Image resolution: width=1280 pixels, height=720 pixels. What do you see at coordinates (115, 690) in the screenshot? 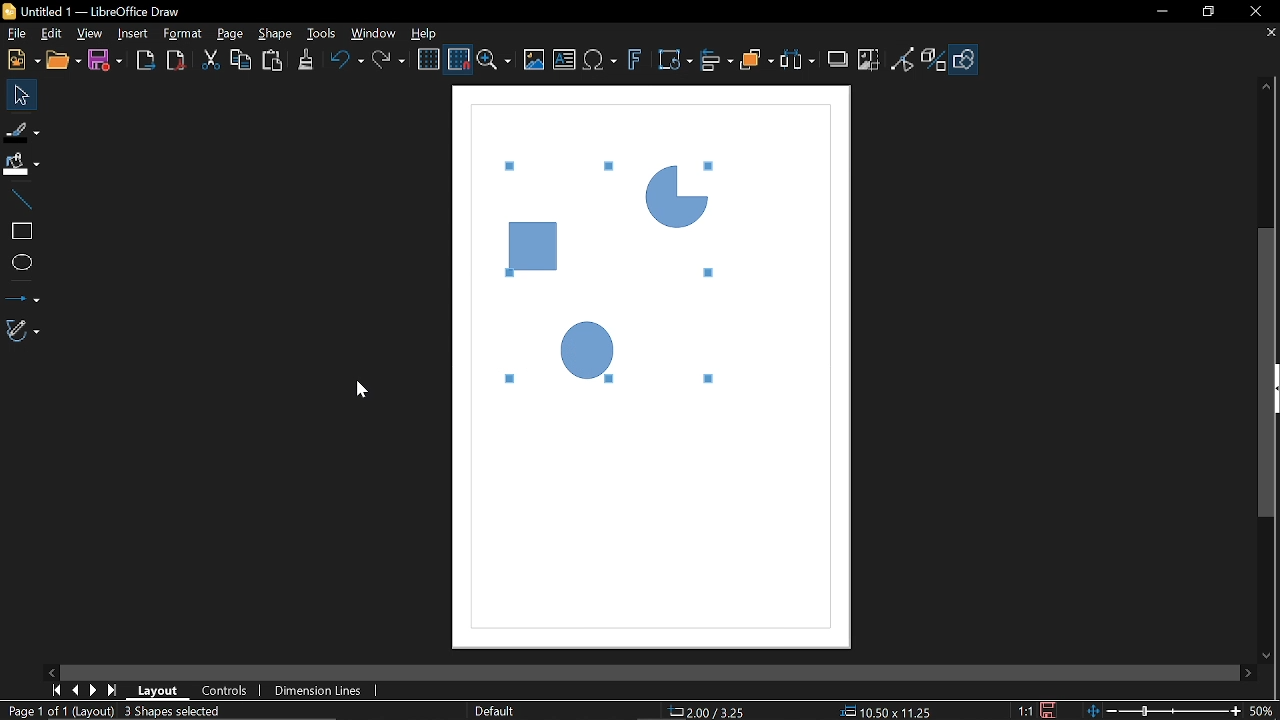
I see `Last page` at bounding box center [115, 690].